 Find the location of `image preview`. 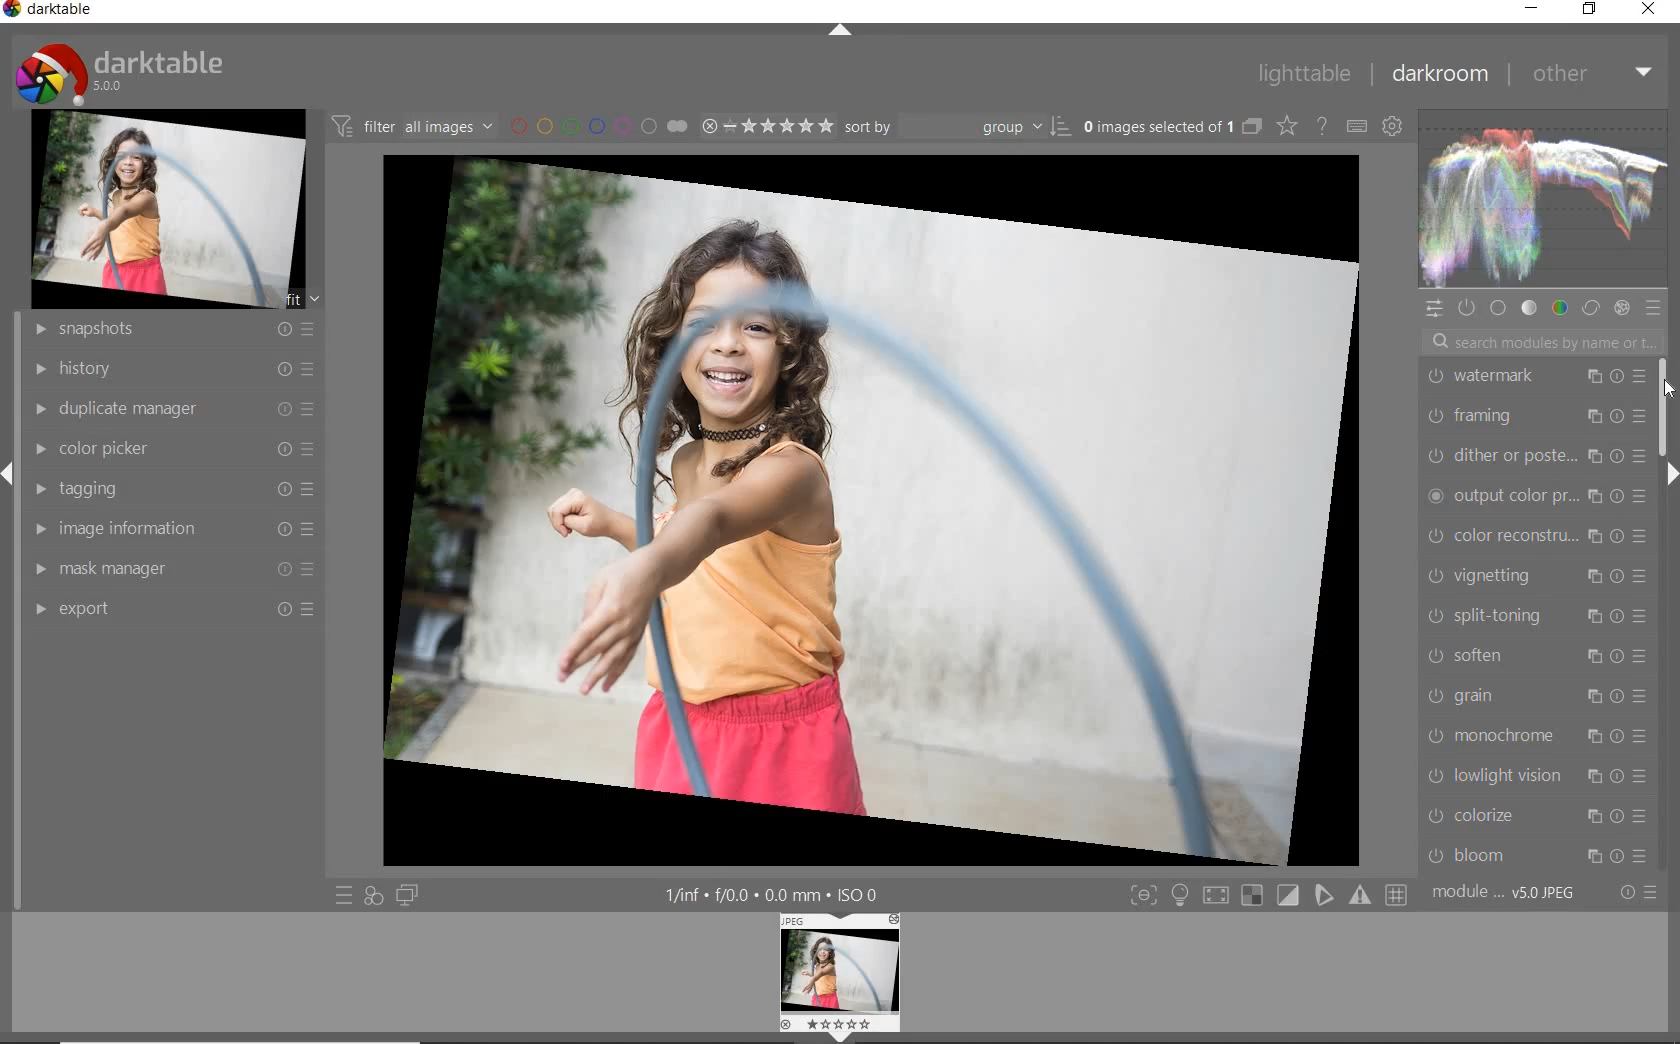

image preview is located at coordinates (843, 978).